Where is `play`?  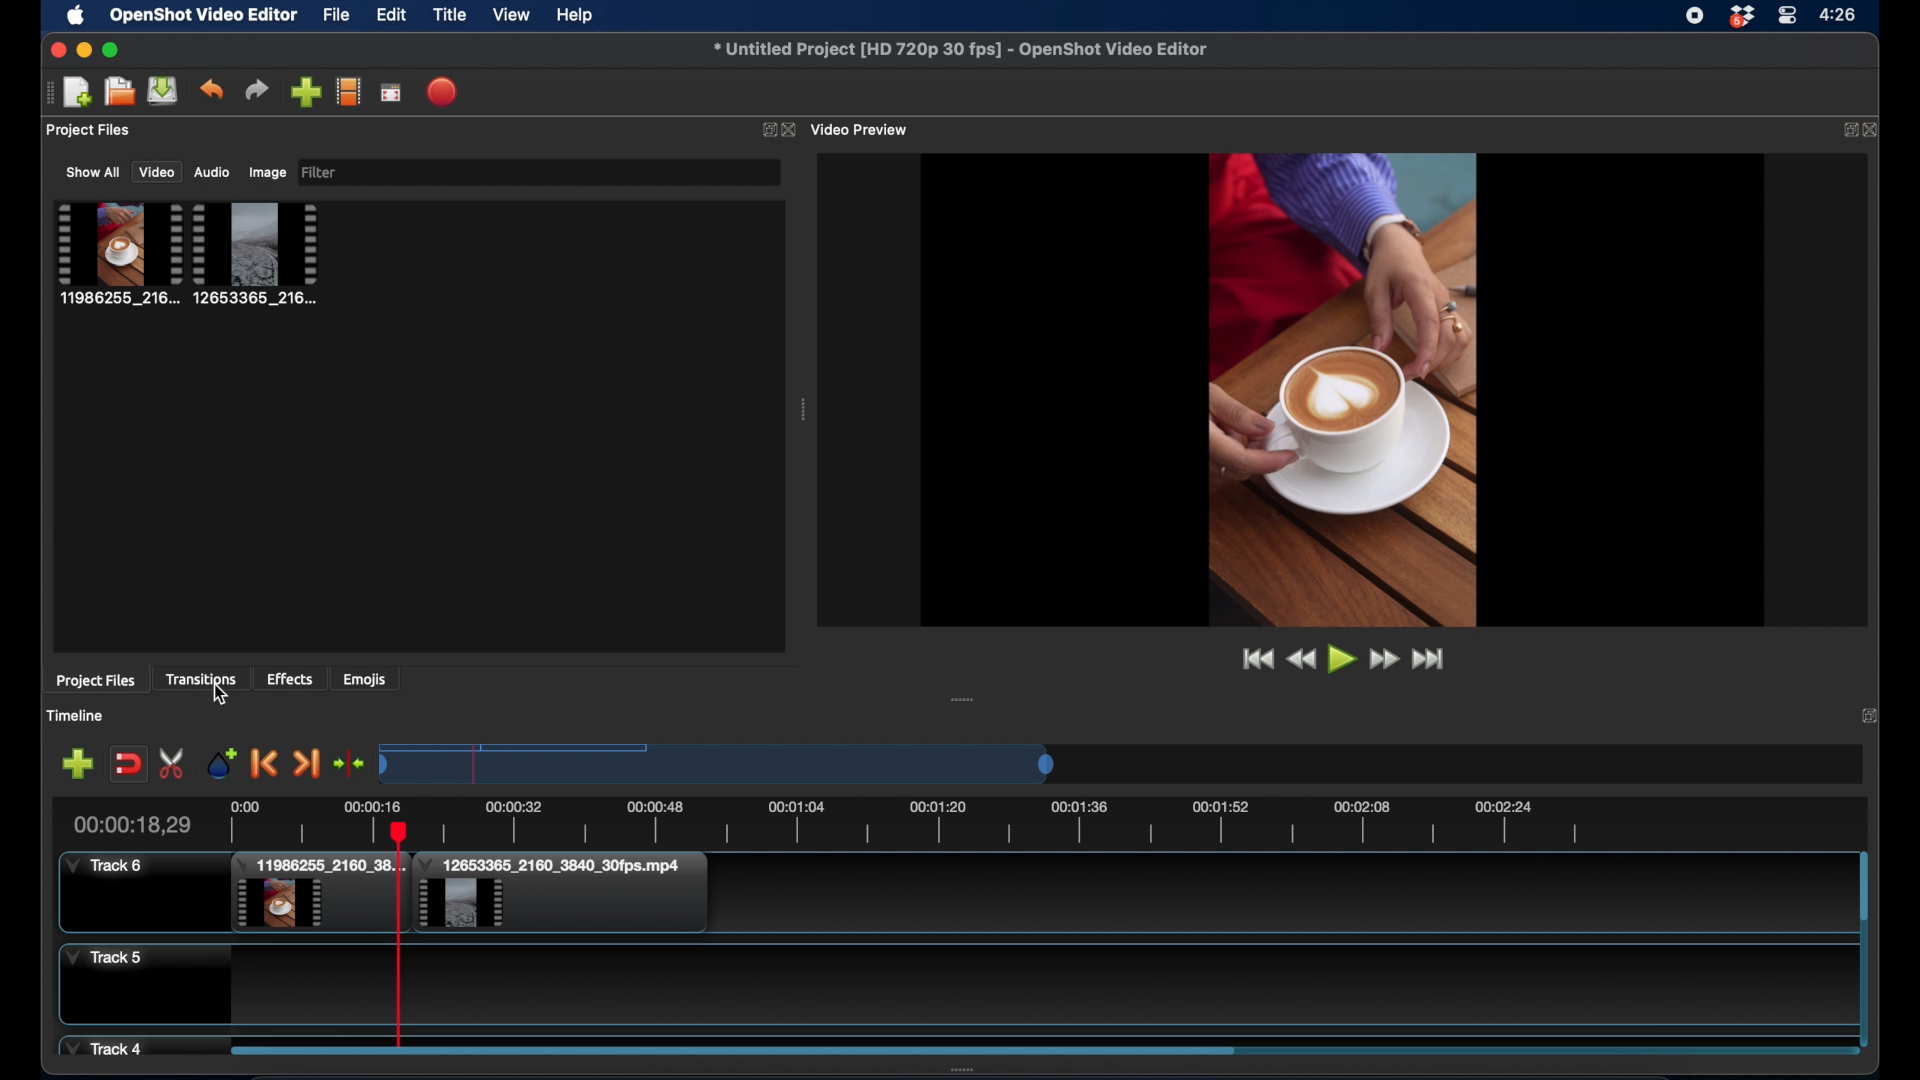
play is located at coordinates (1341, 661).